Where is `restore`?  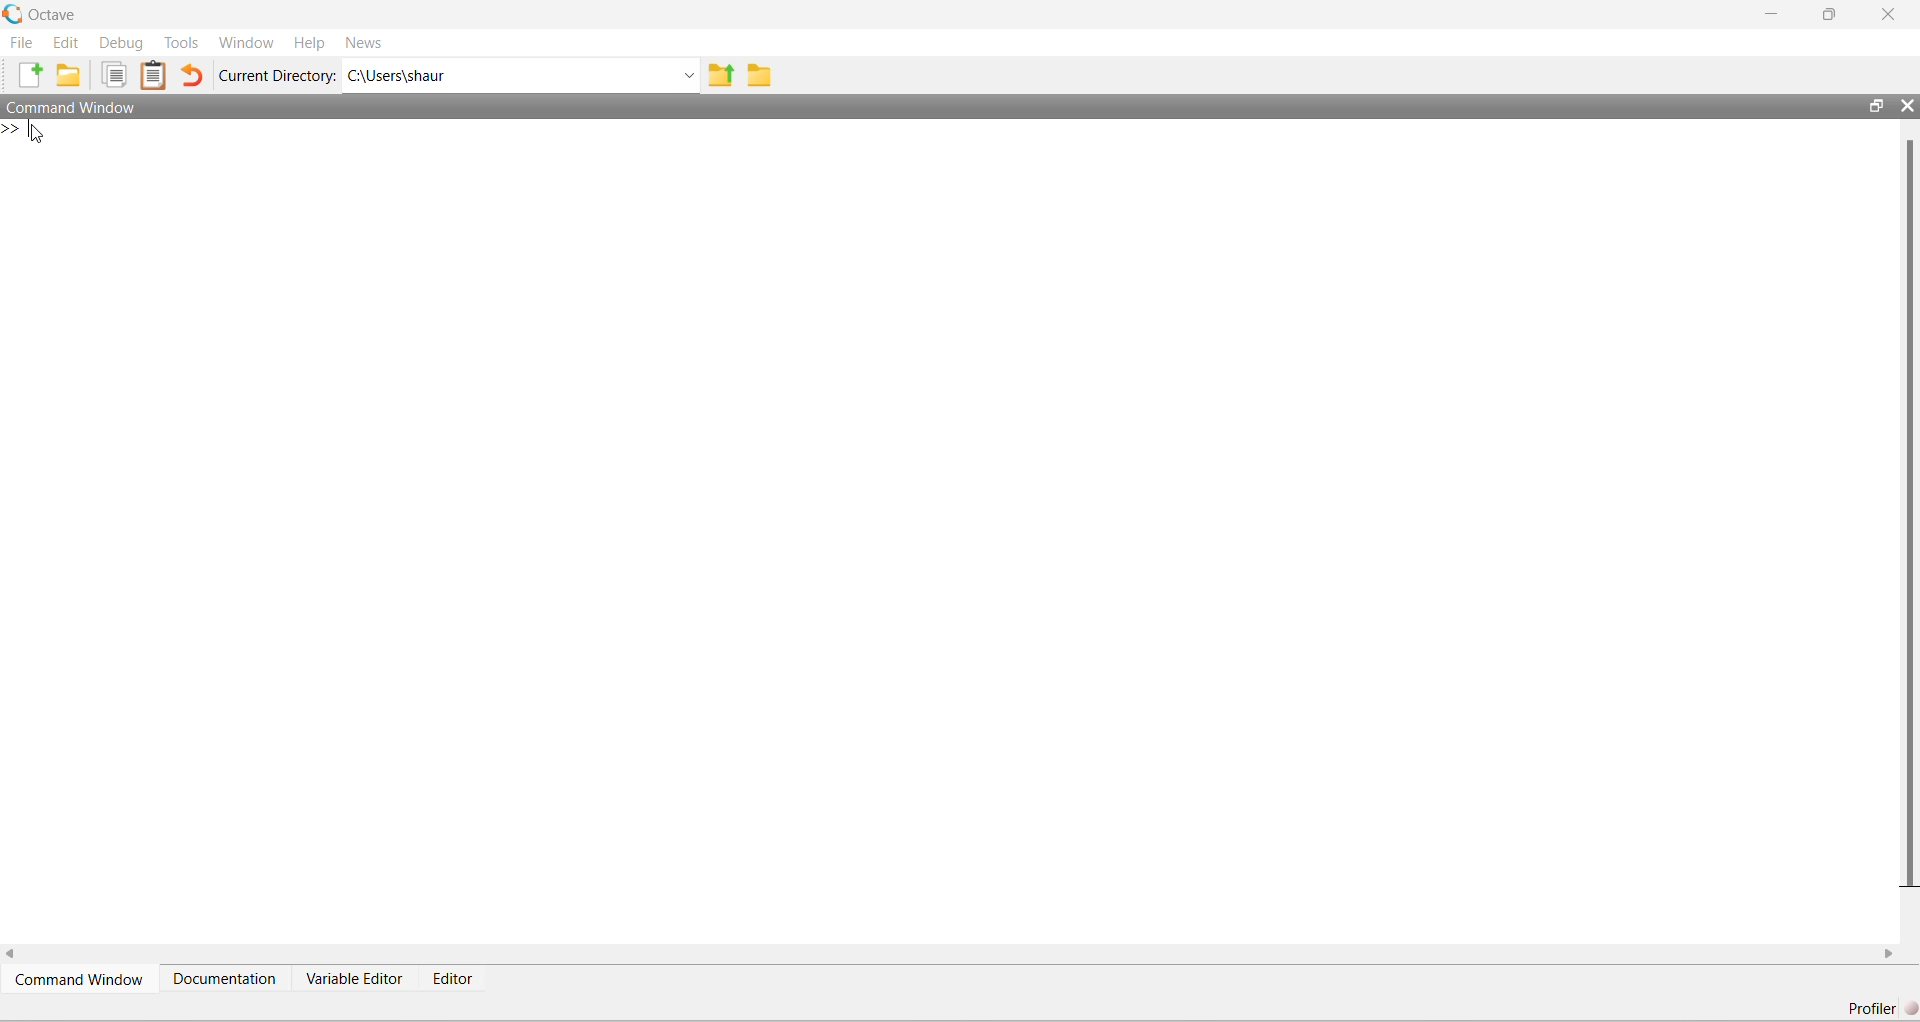
restore is located at coordinates (1830, 13).